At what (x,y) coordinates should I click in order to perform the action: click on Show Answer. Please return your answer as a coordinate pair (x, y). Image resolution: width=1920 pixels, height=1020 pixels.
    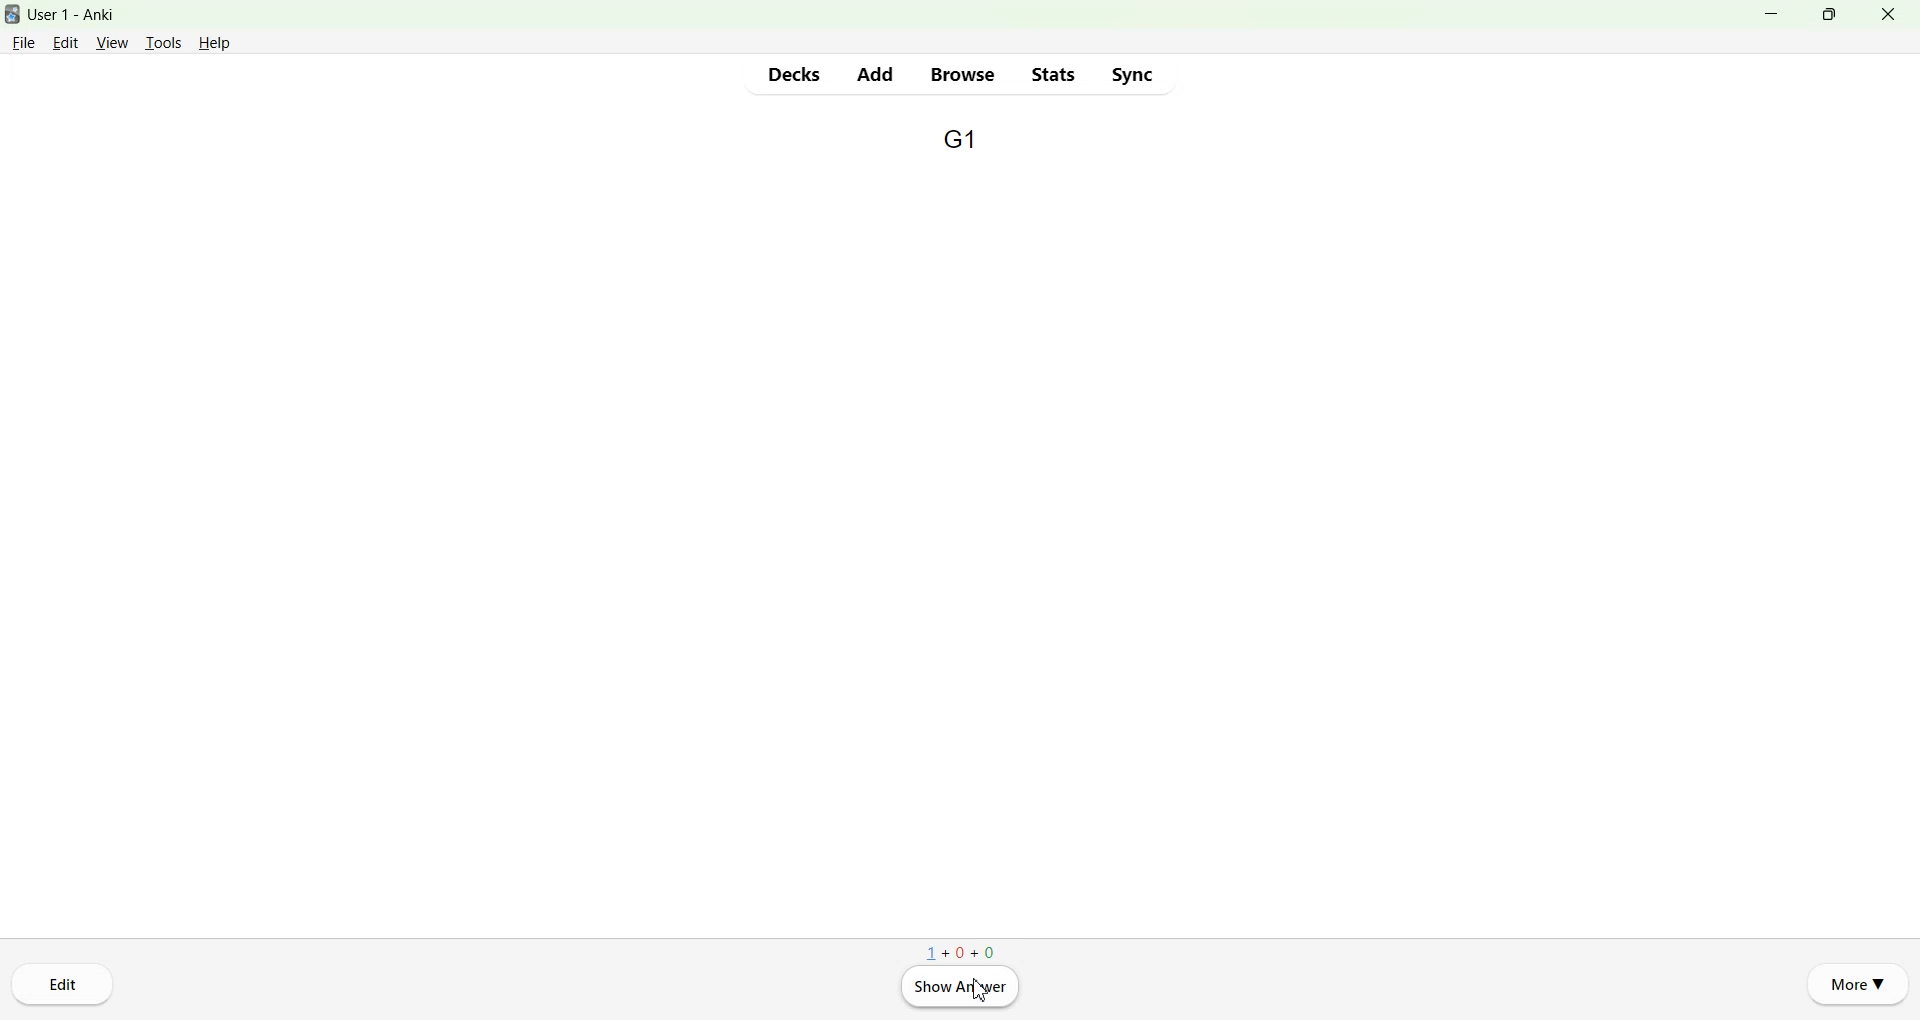
    Looking at the image, I should click on (958, 987).